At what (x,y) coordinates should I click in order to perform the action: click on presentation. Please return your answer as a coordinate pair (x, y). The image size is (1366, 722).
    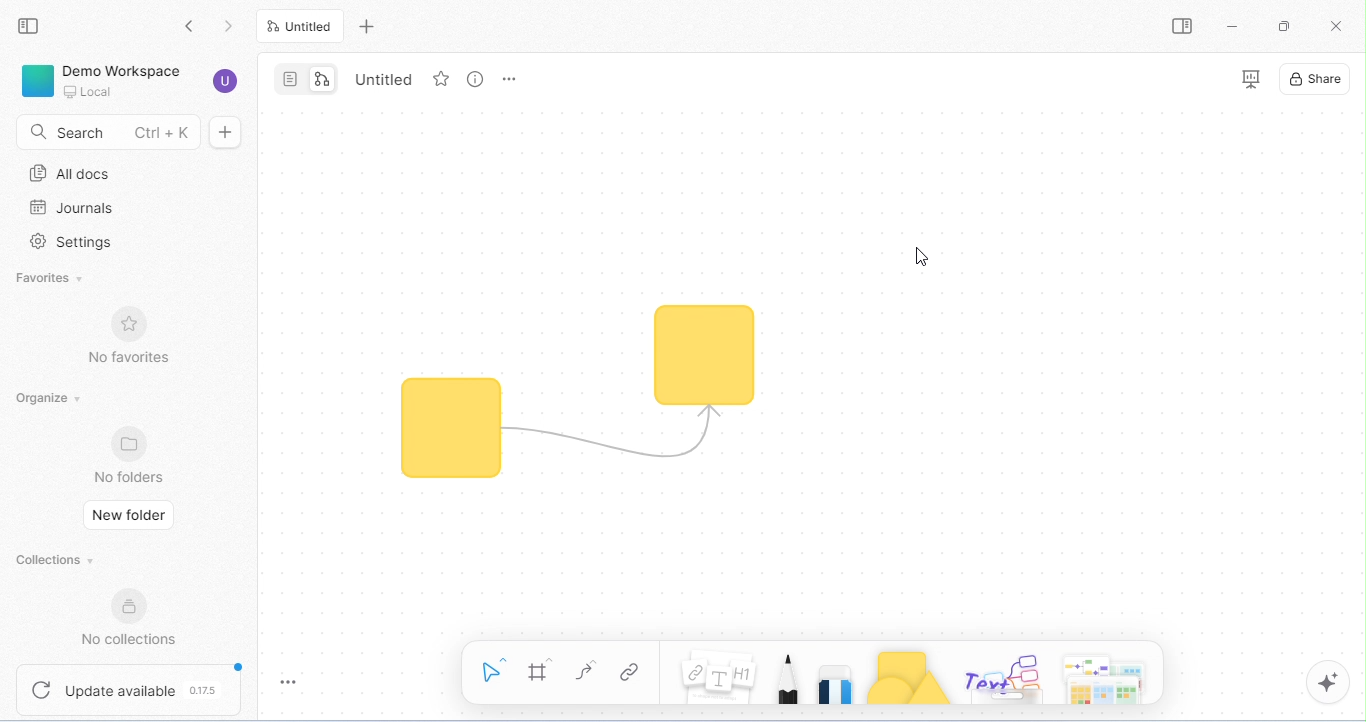
    Looking at the image, I should click on (1252, 80).